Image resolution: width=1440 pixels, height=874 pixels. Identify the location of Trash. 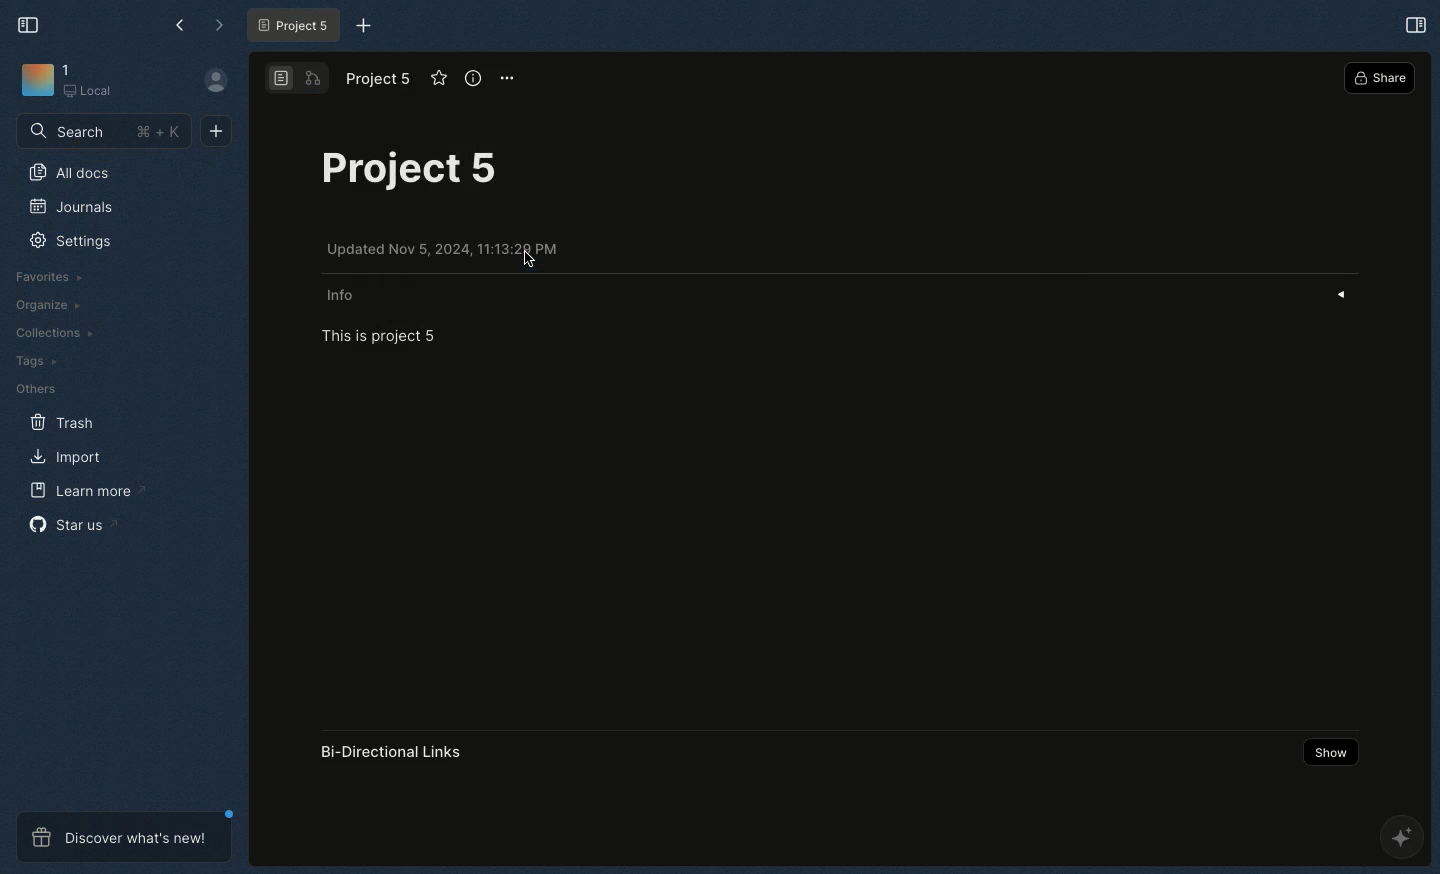
(64, 421).